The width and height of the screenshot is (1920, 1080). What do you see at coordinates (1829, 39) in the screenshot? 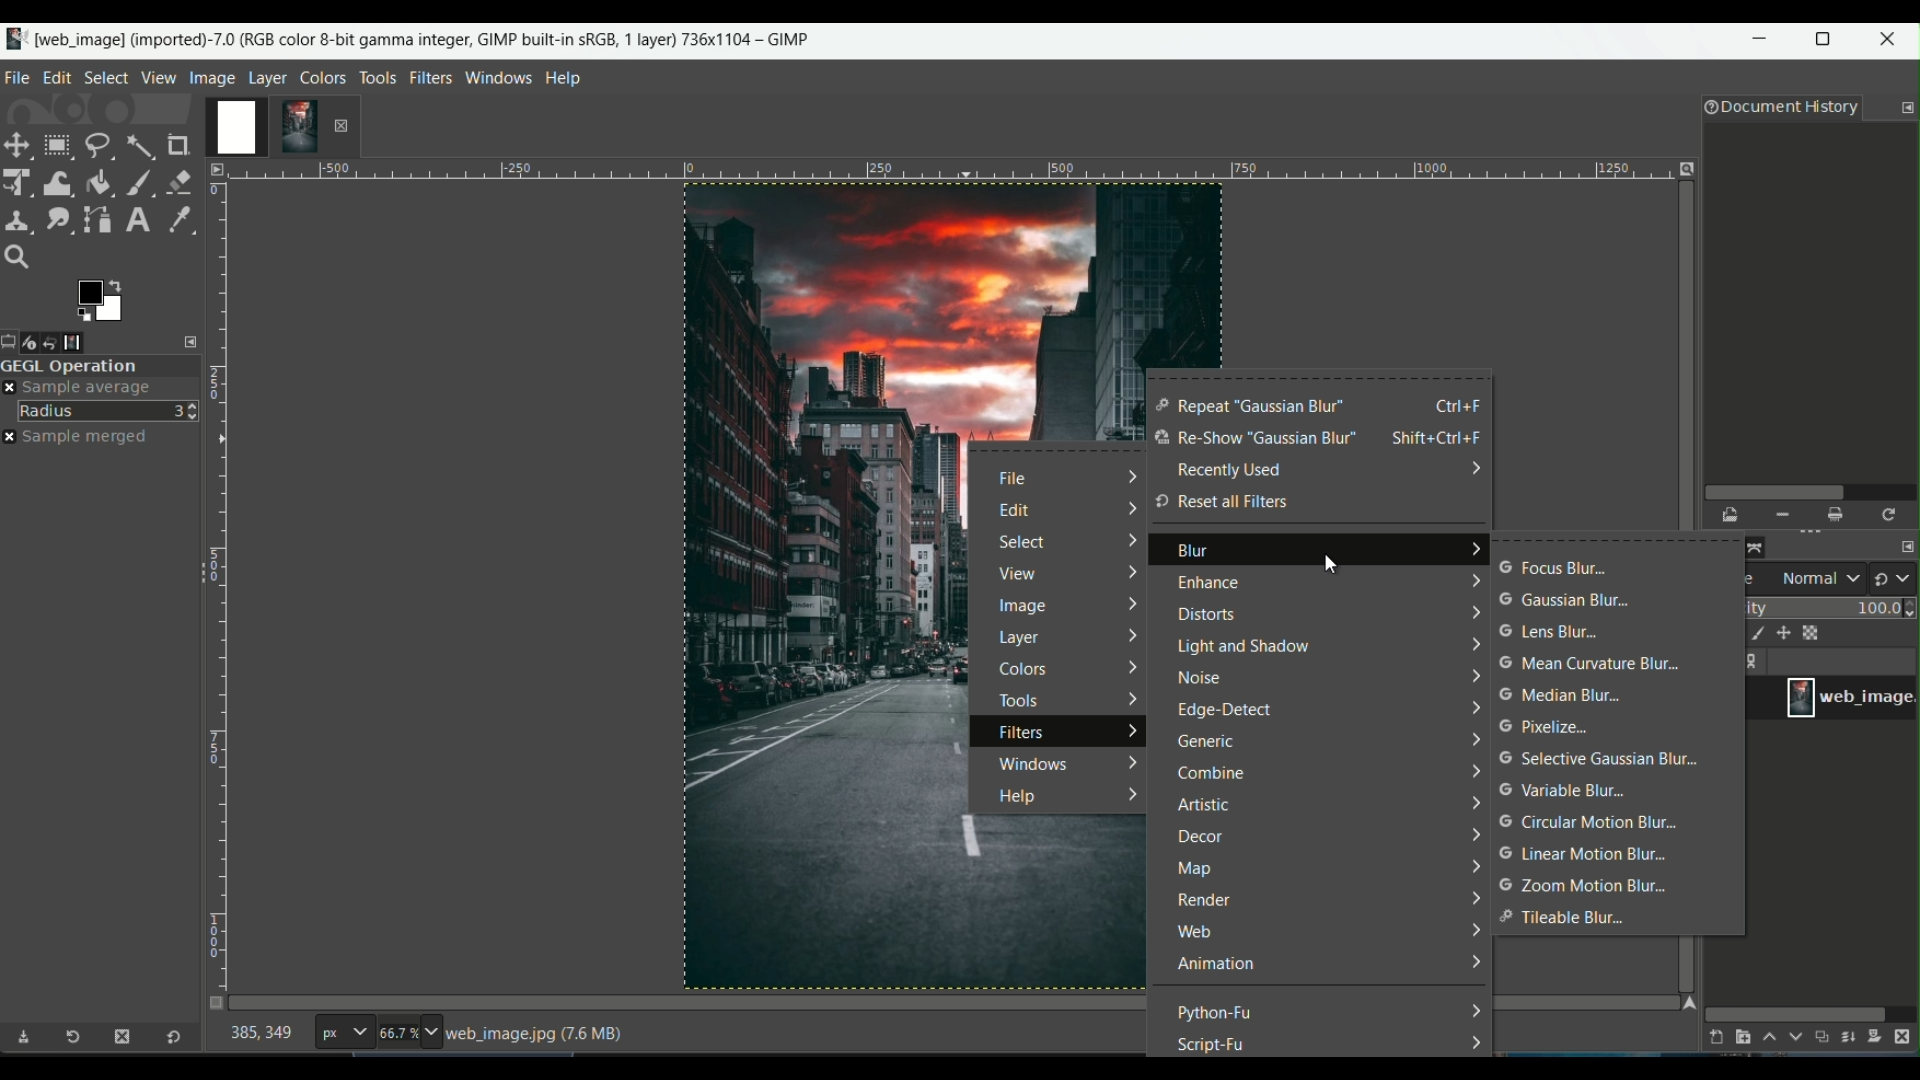
I see `maximize or restore` at bounding box center [1829, 39].